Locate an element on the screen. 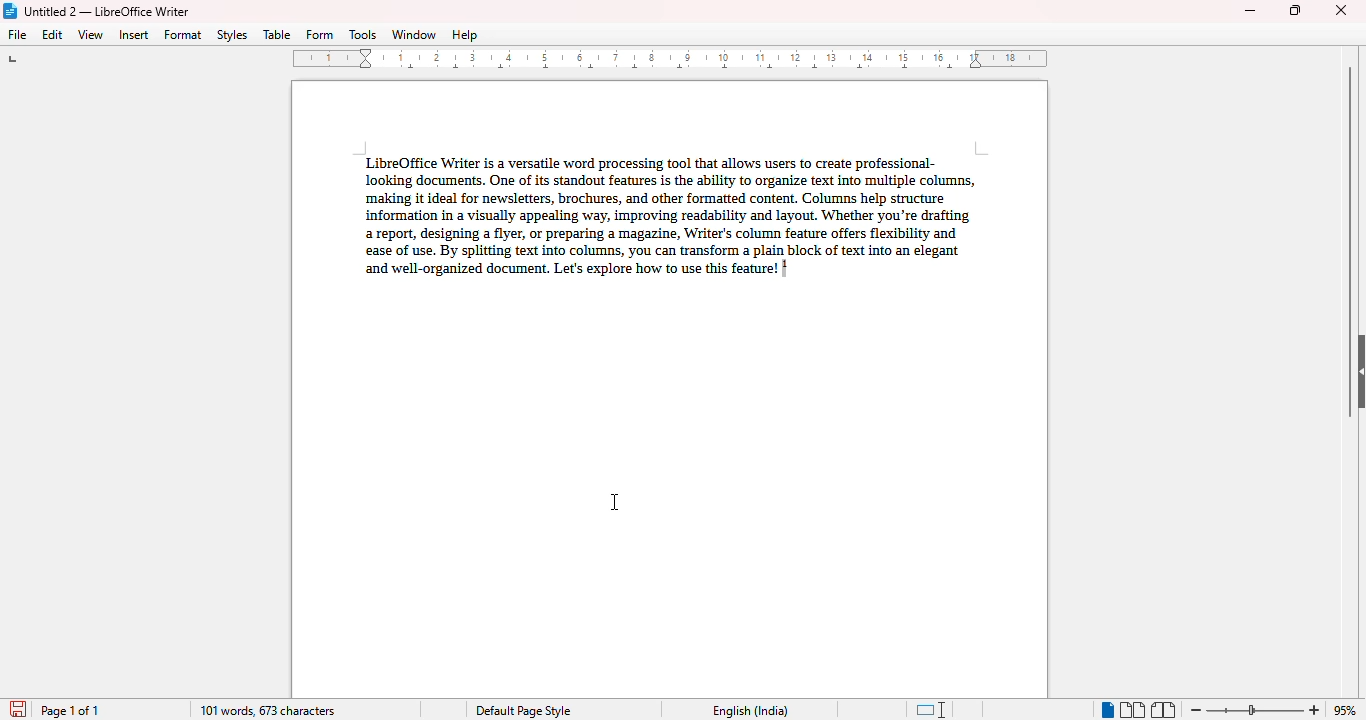  close is located at coordinates (1343, 9).